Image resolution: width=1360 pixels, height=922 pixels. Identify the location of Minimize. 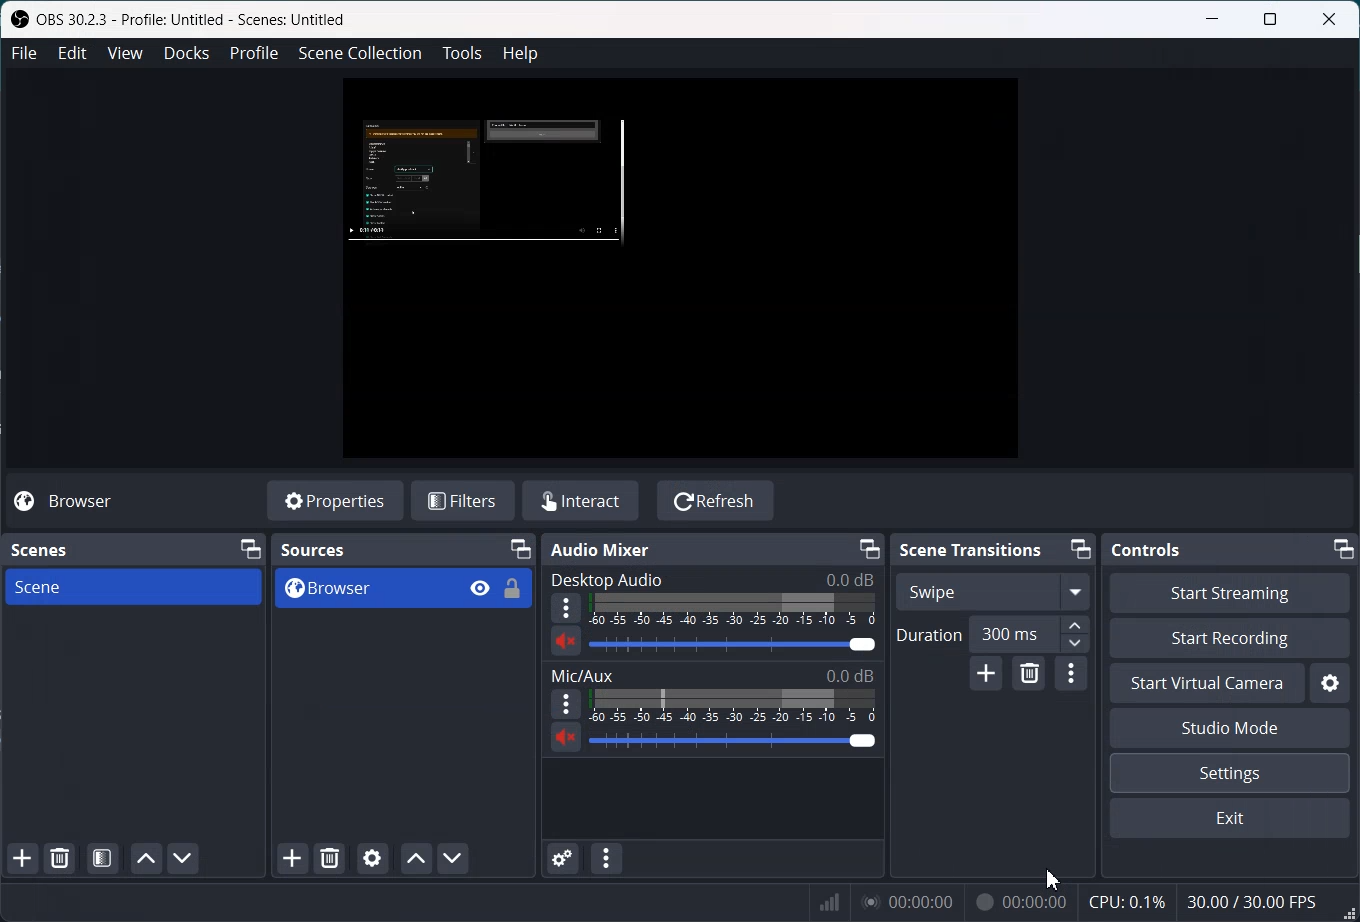
(521, 548).